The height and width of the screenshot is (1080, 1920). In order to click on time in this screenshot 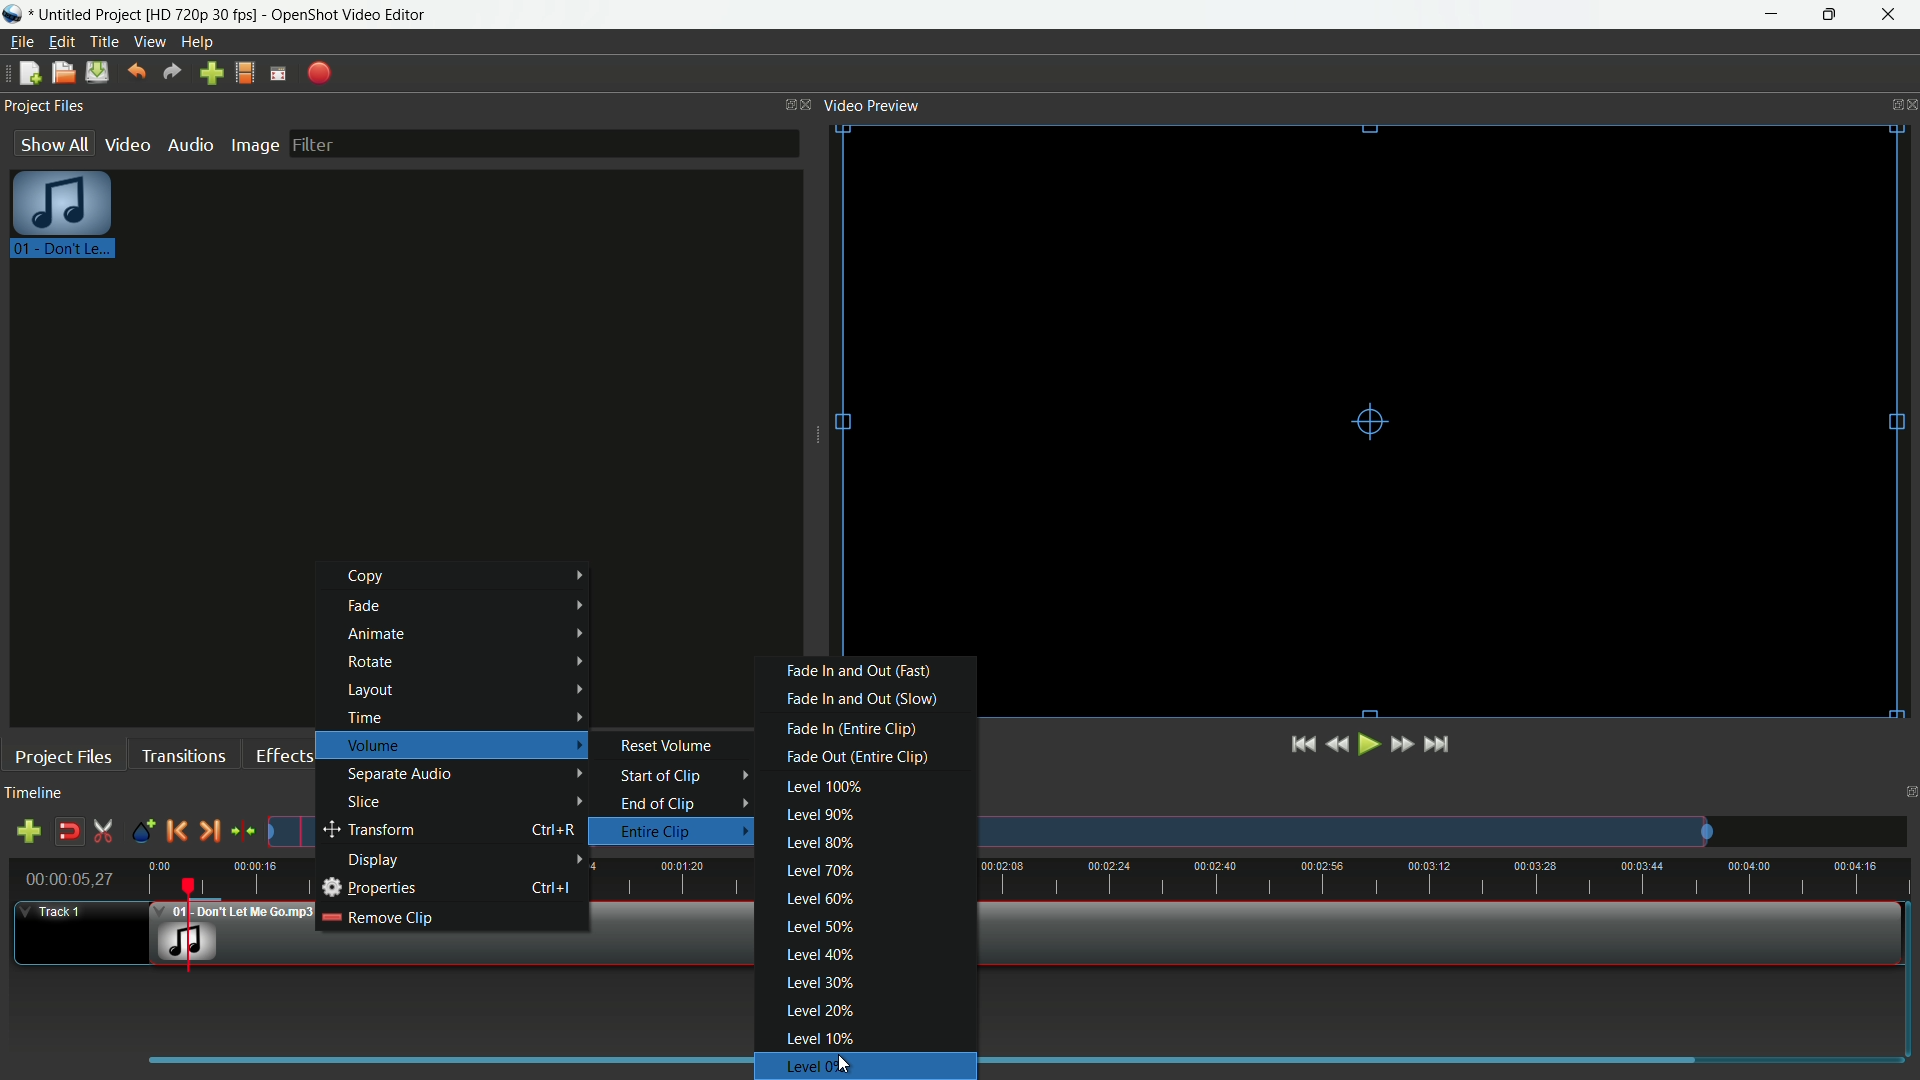, I will do `click(462, 717)`.